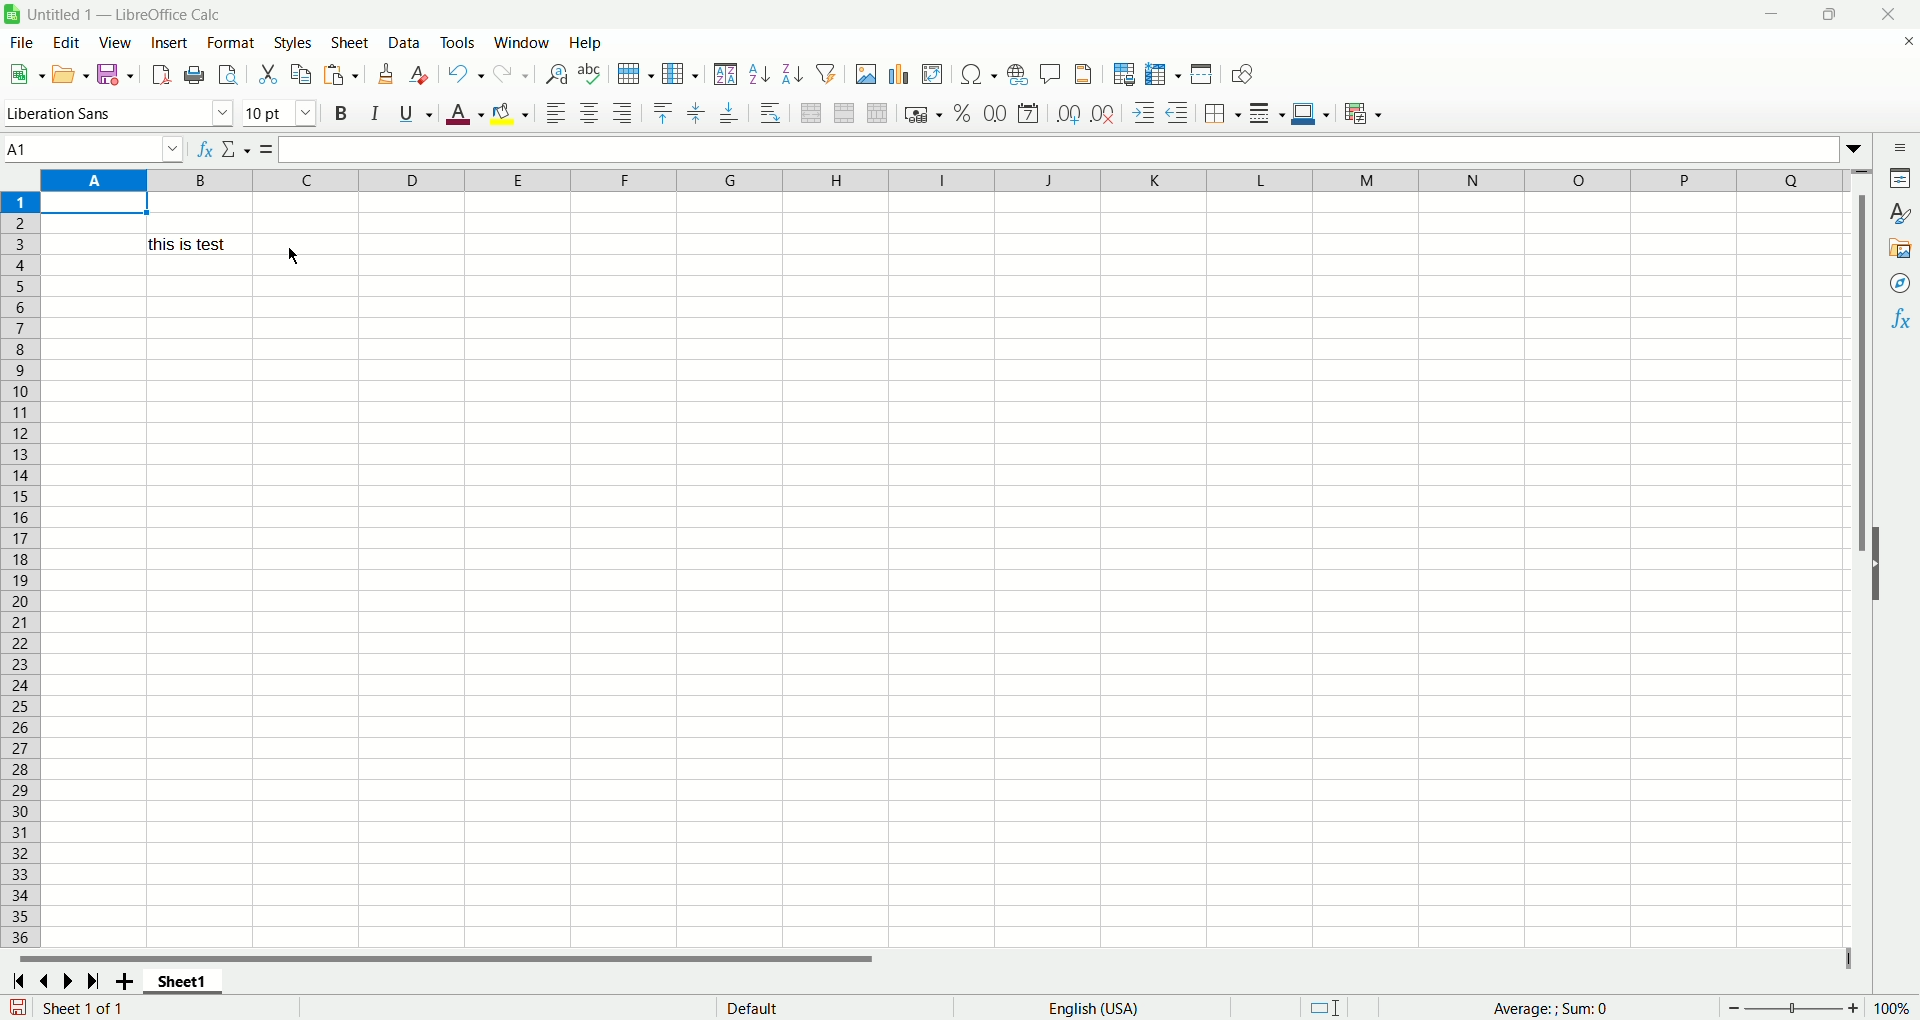  I want to click on clone formatting, so click(388, 73).